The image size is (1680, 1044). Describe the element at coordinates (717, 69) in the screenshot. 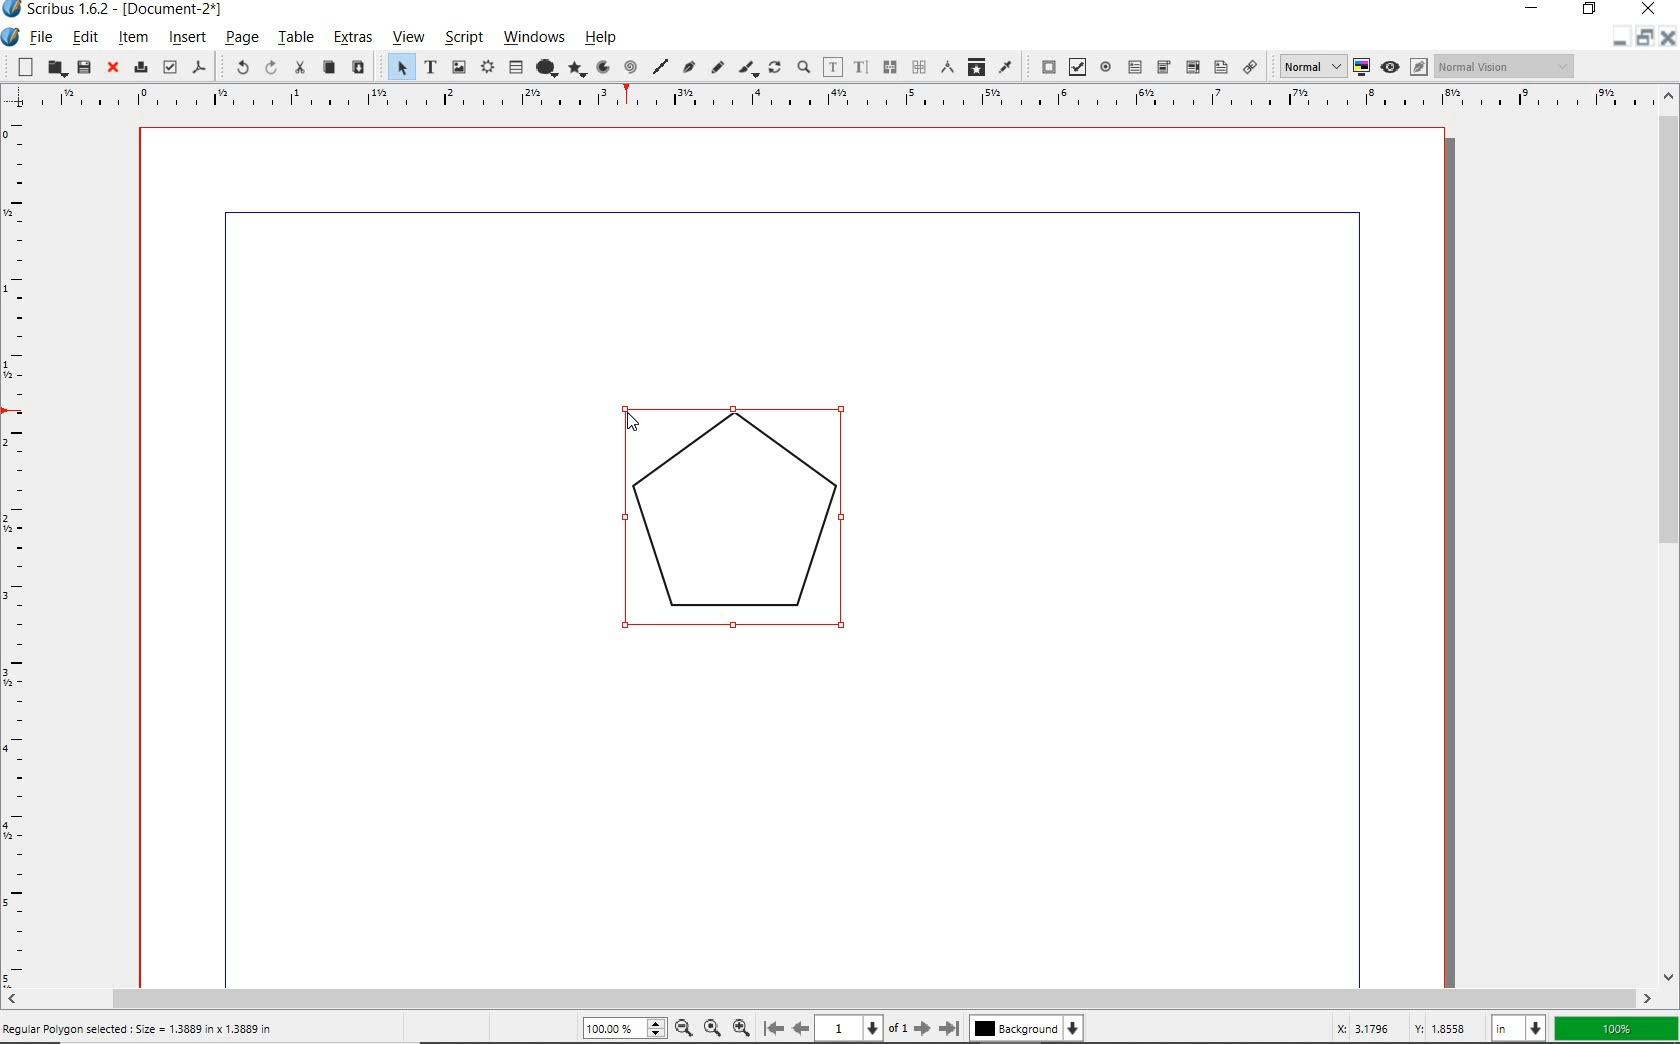

I see `freehand line` at that location.